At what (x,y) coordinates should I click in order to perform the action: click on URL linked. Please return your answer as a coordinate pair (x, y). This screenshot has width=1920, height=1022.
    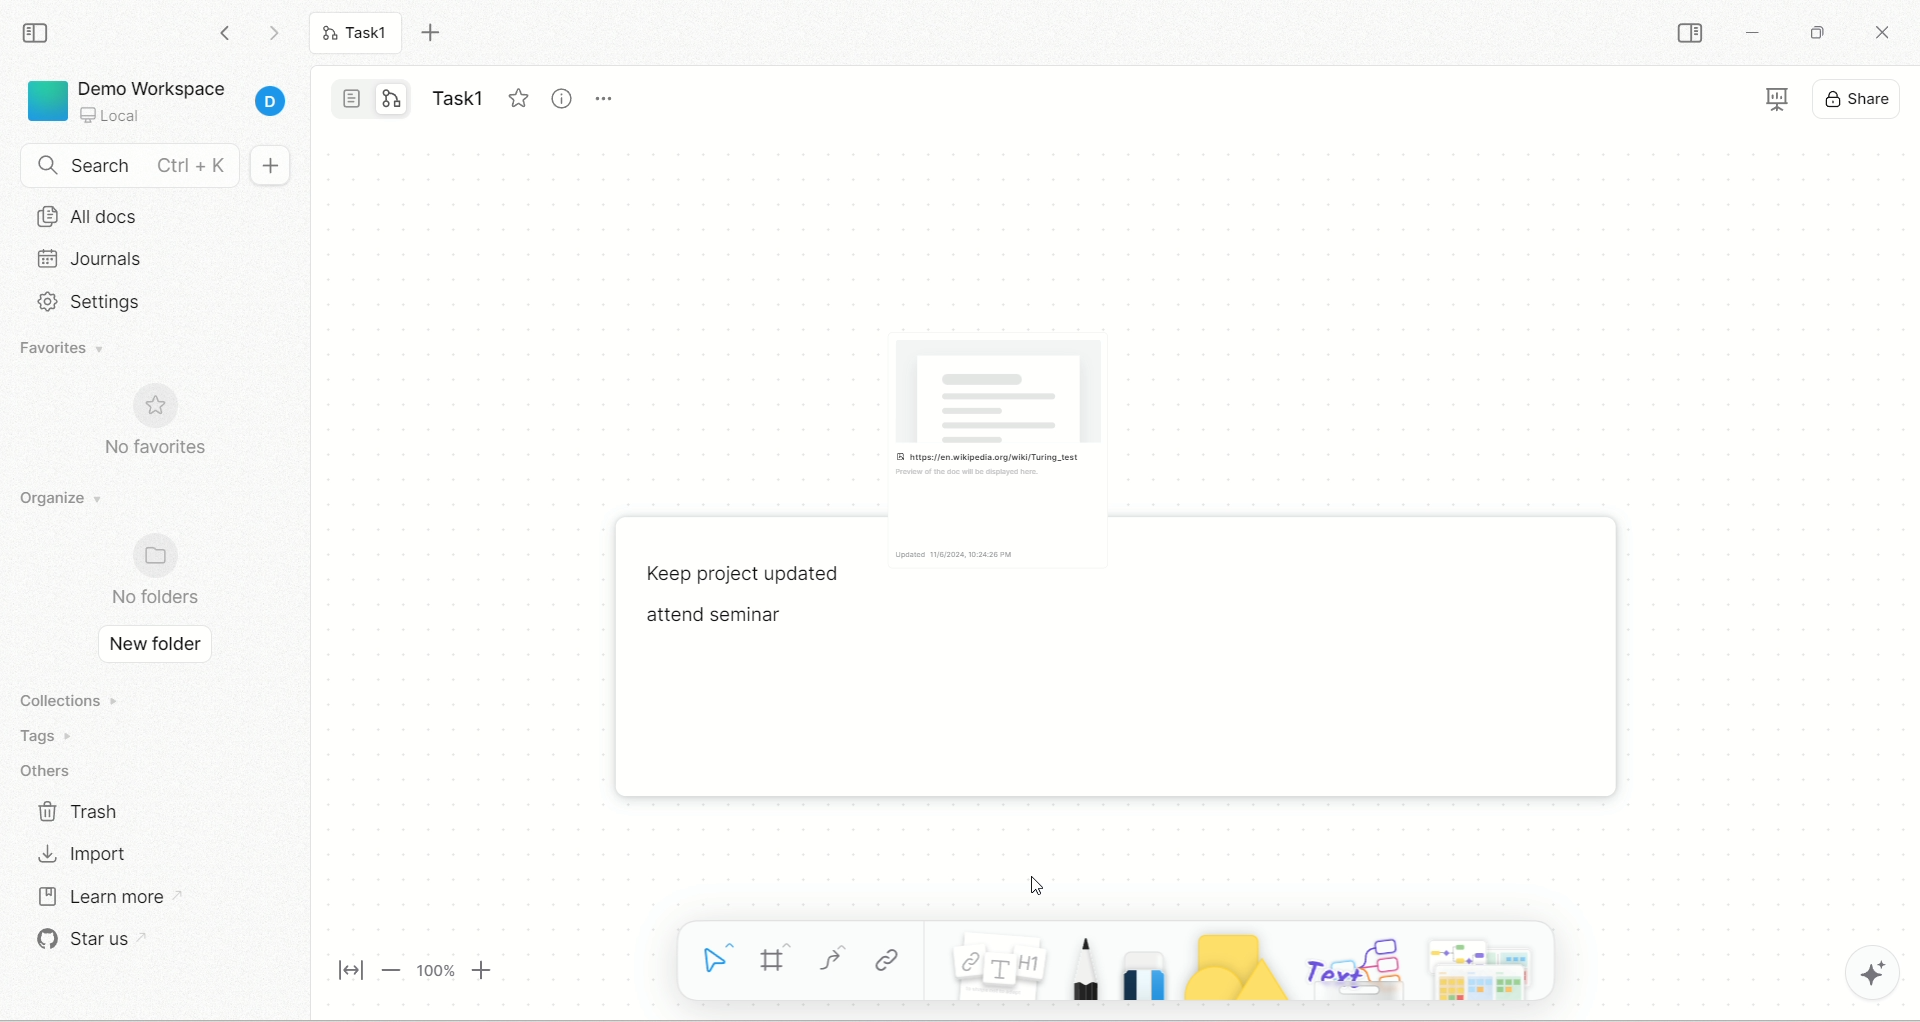
    Looking at the image, I should click on (1019, 424).